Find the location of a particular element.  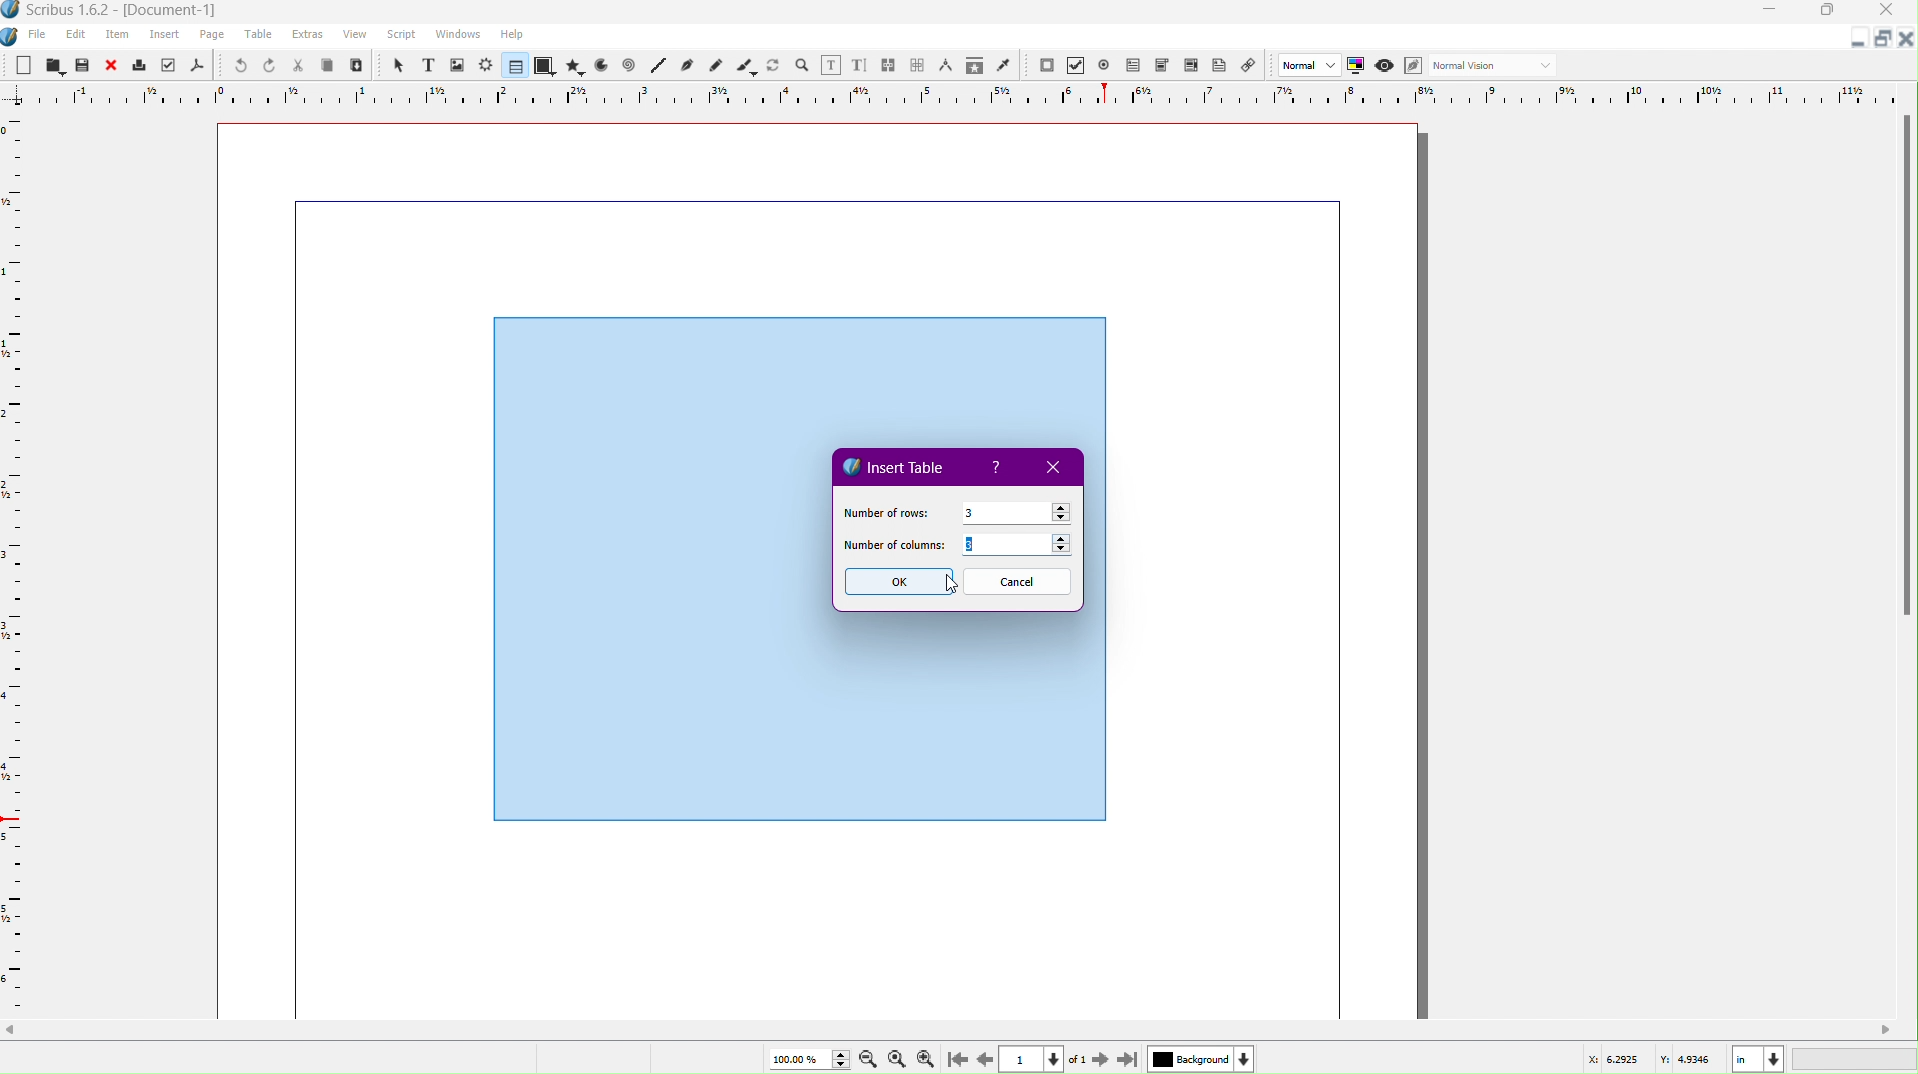

Zoom in or out is located at coordinates (802, 64).